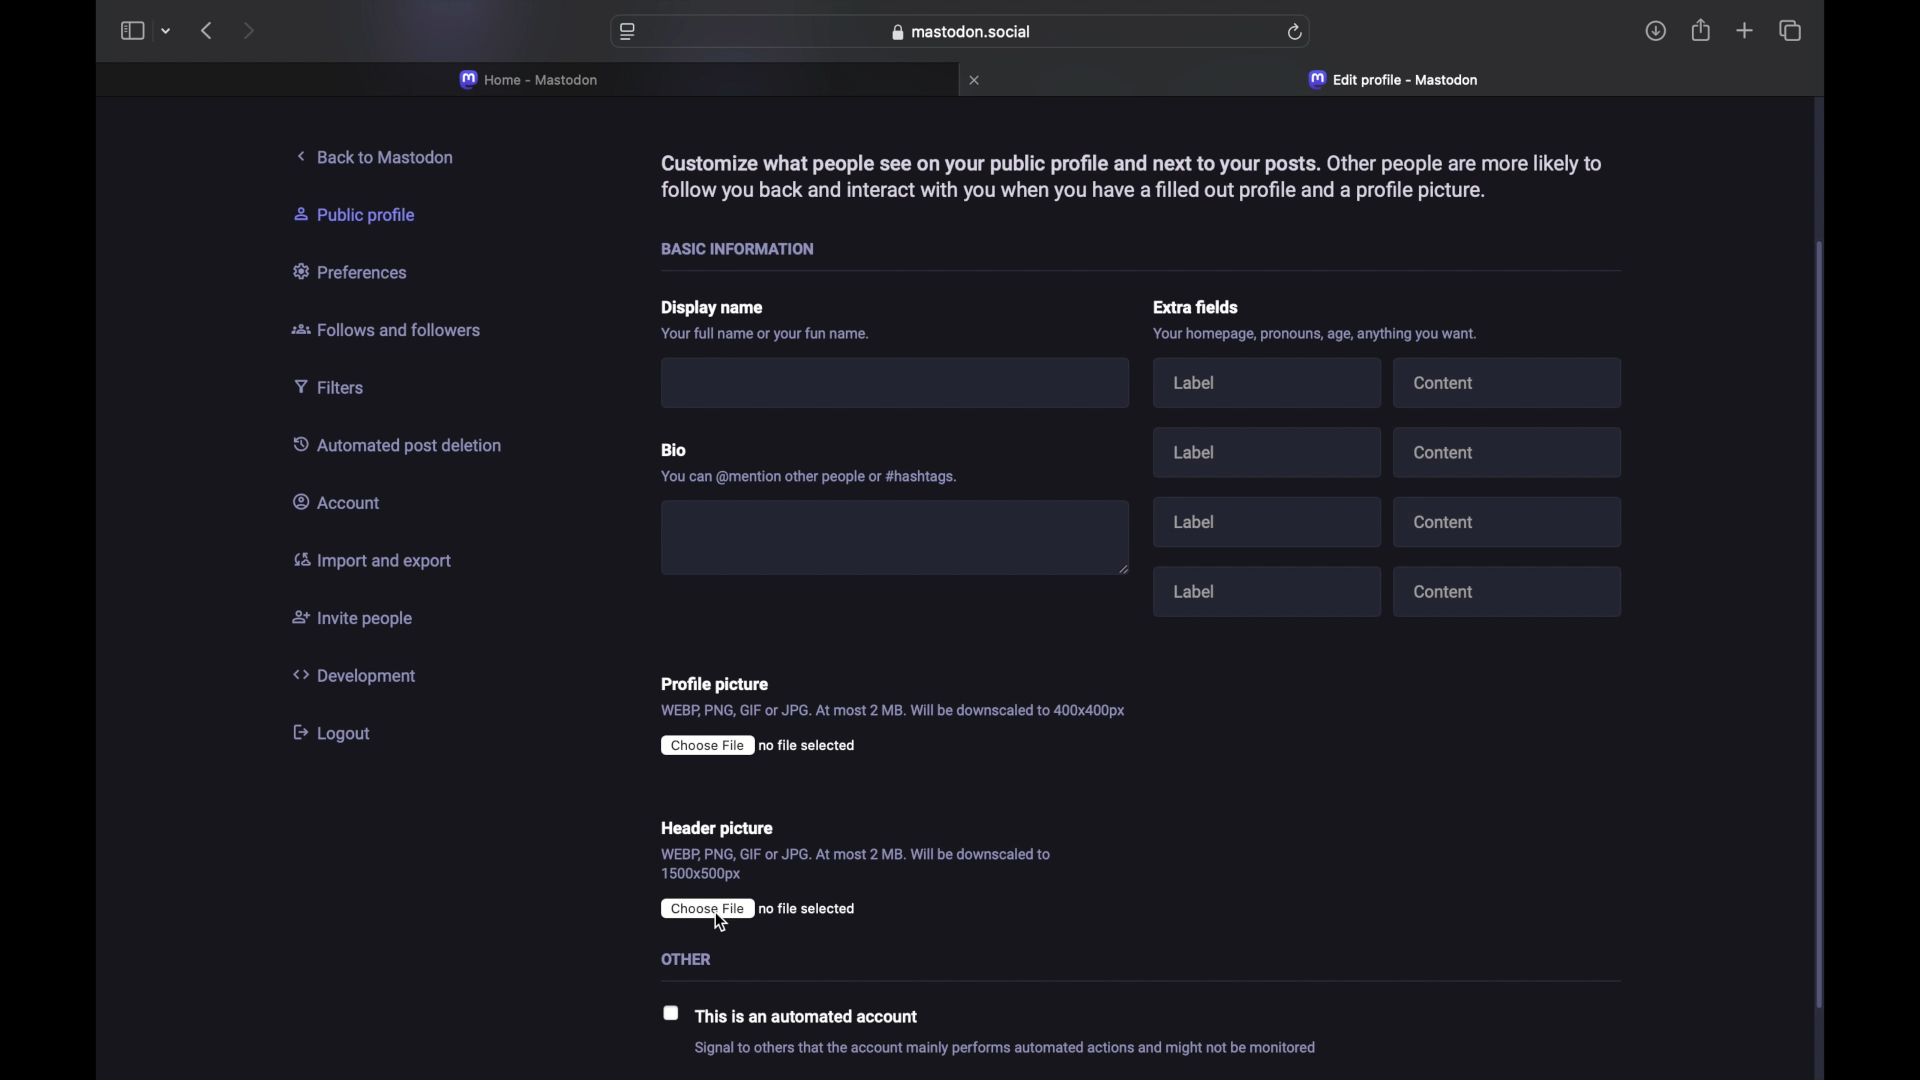 Image resolution: width=1920 pixels, height=1080 pixels. What do you see at coordinates (366, 215) in the screenshot?
I see `public profile` at bounding box center [366, 215].